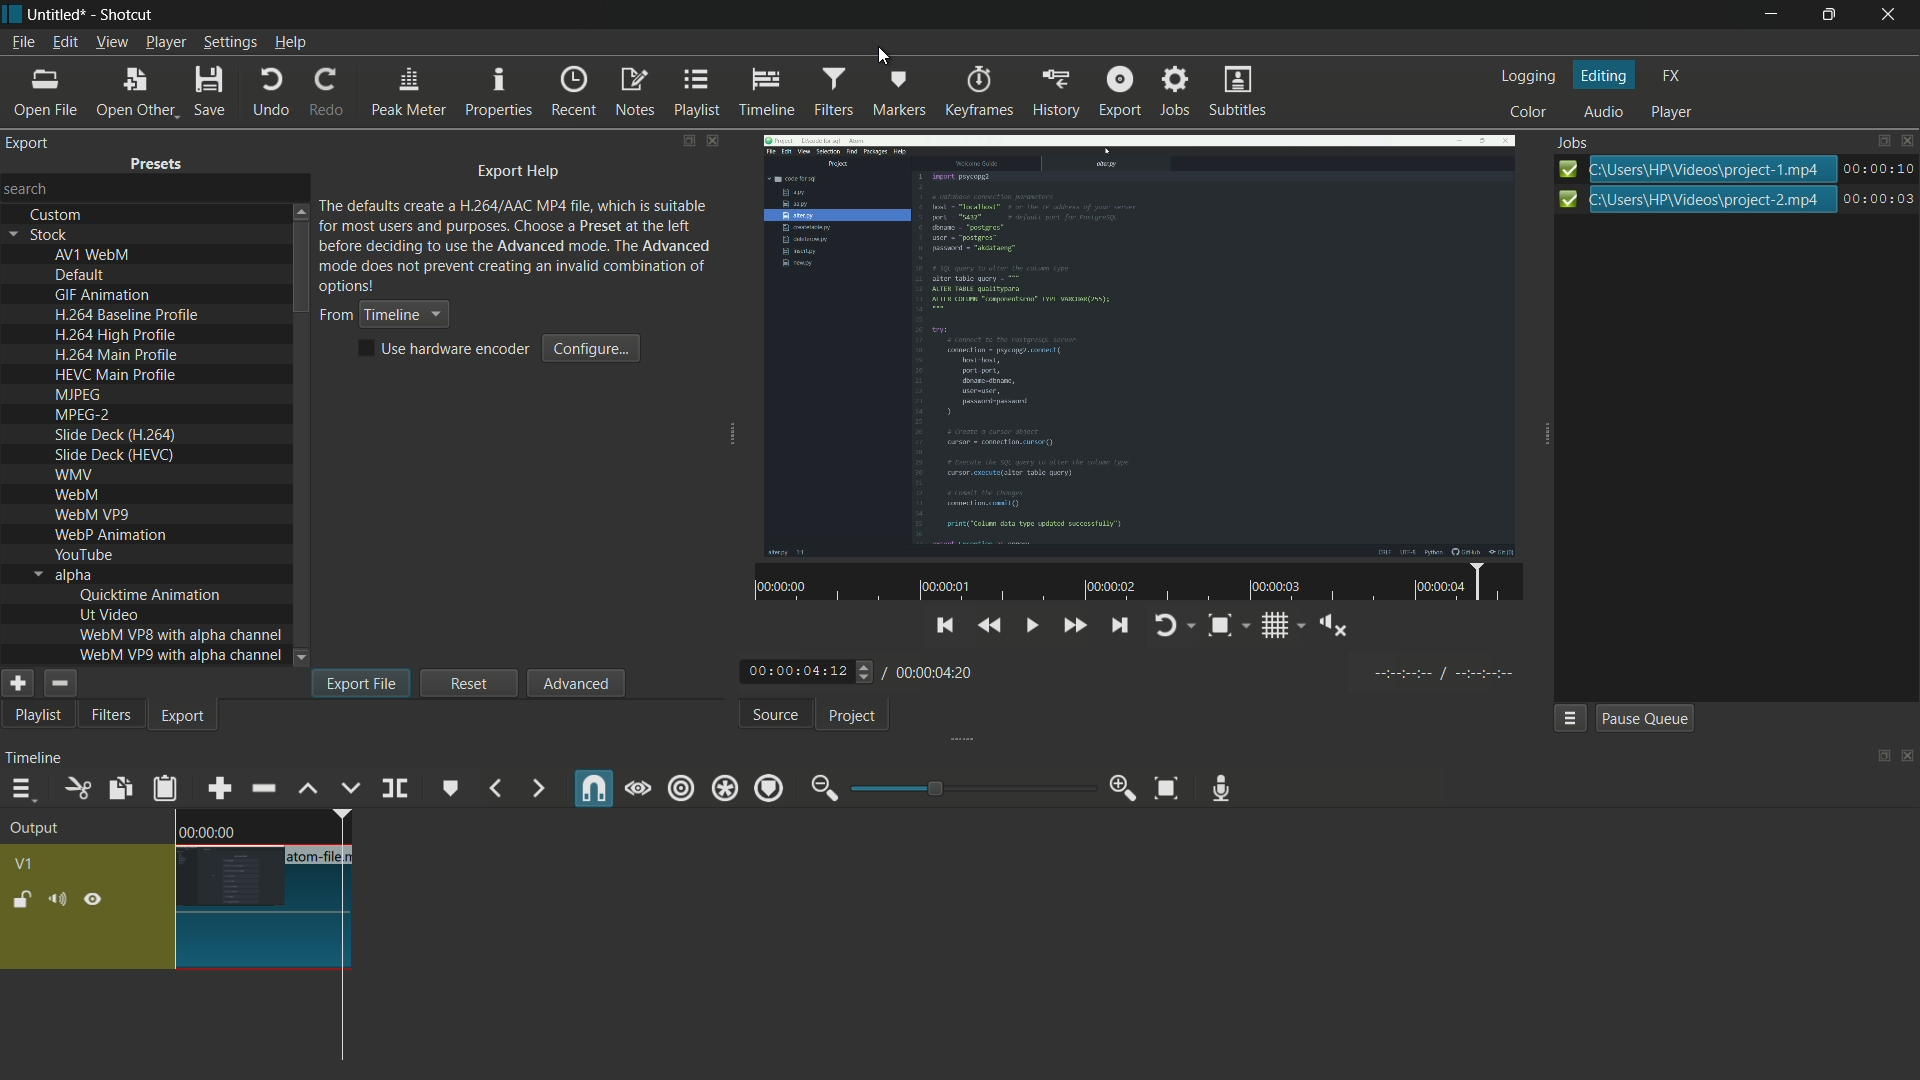 The height and width of the screenshot is (1080, 1920). Describe the element at coordinates (12, 13) in the screenshot. I see `app icon` at that location.